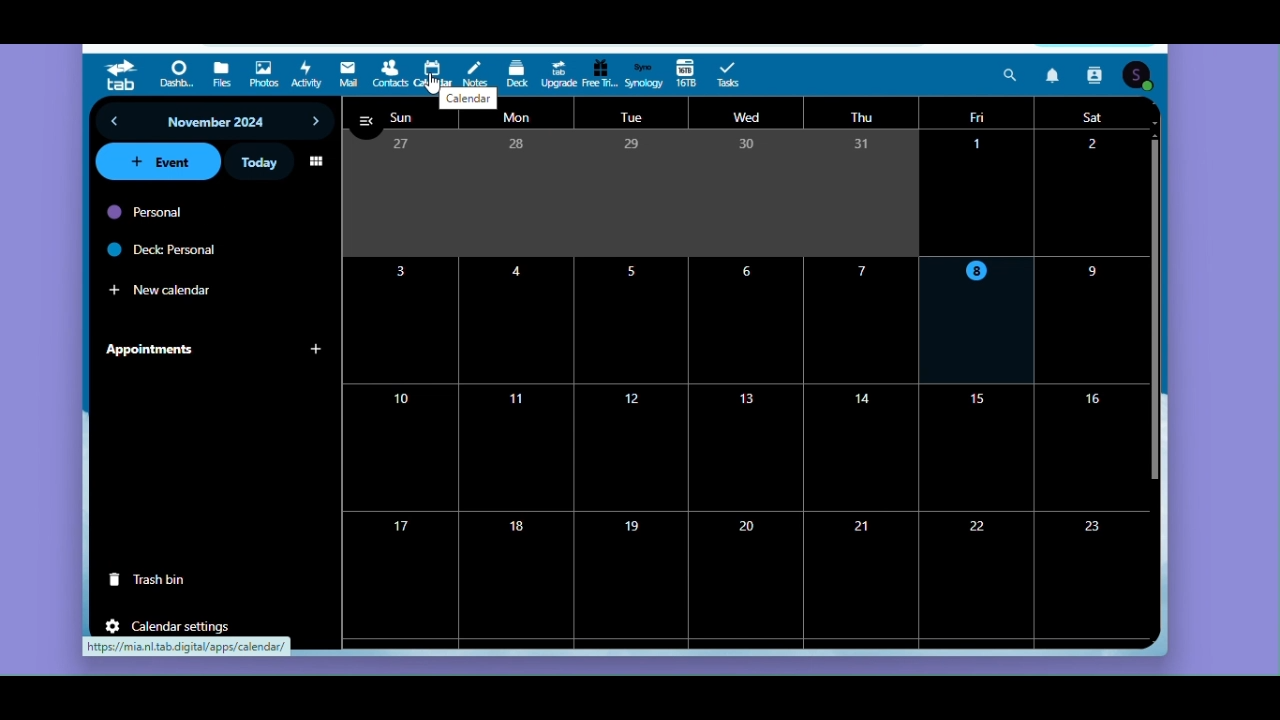 The width and height of the screenshot is (1280, 720). What do you see at coordinates (122, 76) in the screenshot?
I see `tab` at bounding box center [122, 76].